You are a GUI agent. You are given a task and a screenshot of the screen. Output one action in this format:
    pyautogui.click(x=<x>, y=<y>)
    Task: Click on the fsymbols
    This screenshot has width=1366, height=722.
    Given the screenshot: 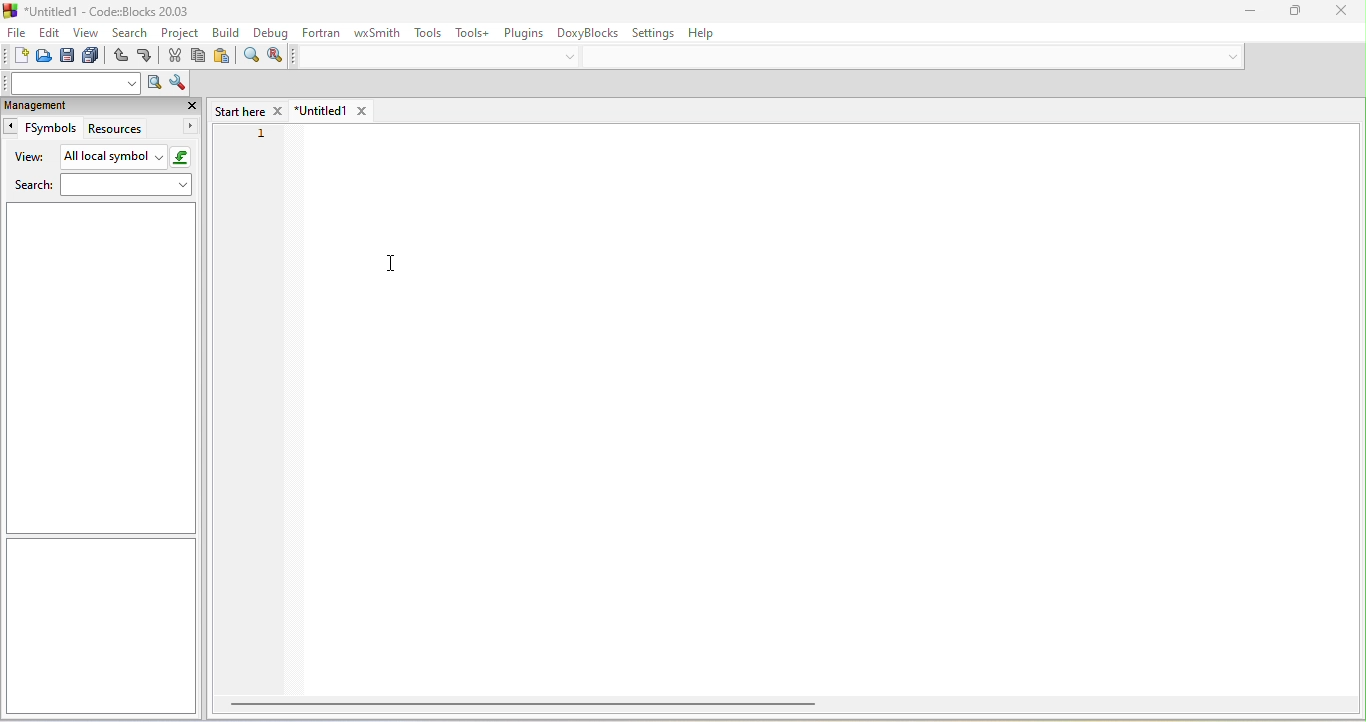 What is the action you would take?
    pyautogui.click(x=41, y=128)
    